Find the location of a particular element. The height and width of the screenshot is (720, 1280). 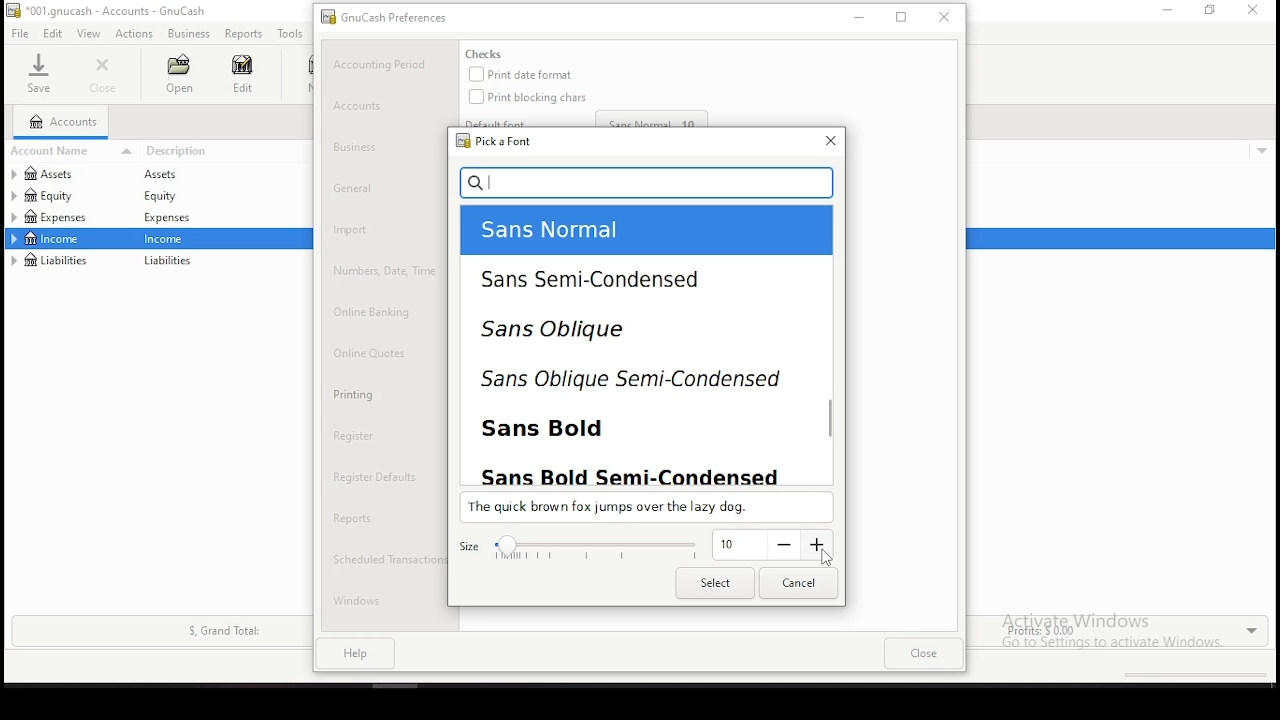

open is located at coordinates (178, 74).